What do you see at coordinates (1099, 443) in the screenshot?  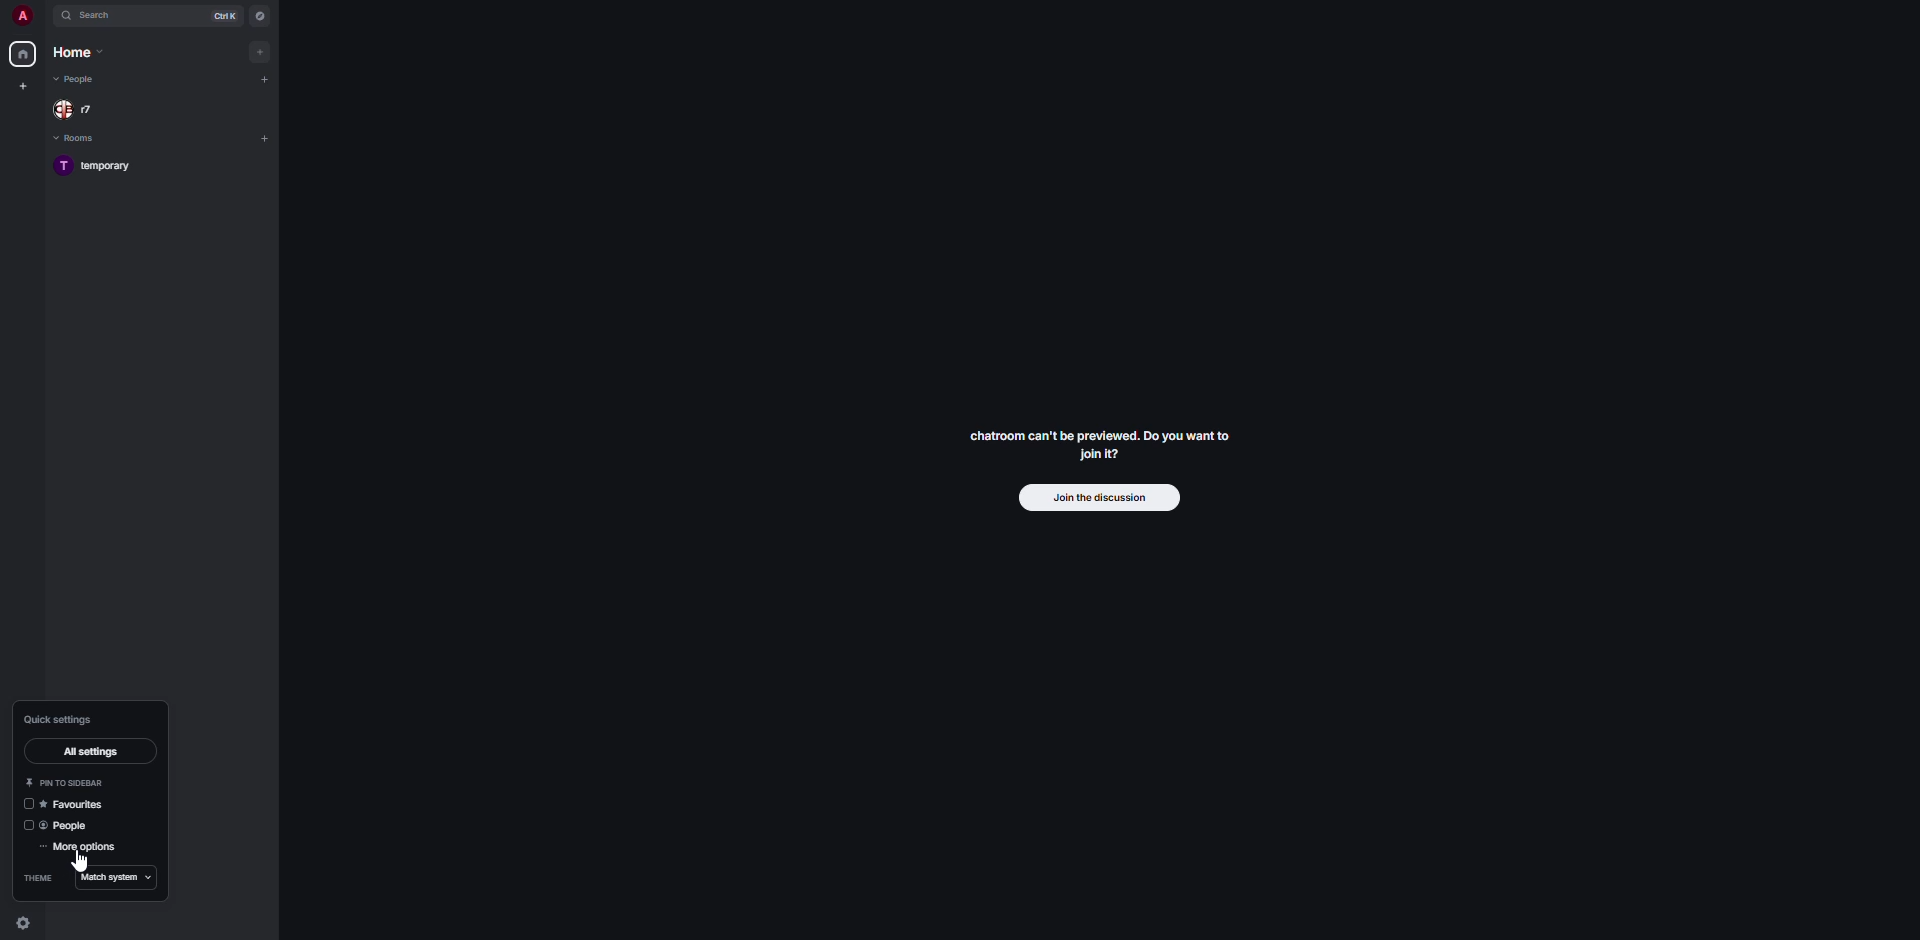 I see `chatroom can't be previewed. Do you want to join it?` at bounding box center [1099, 443].